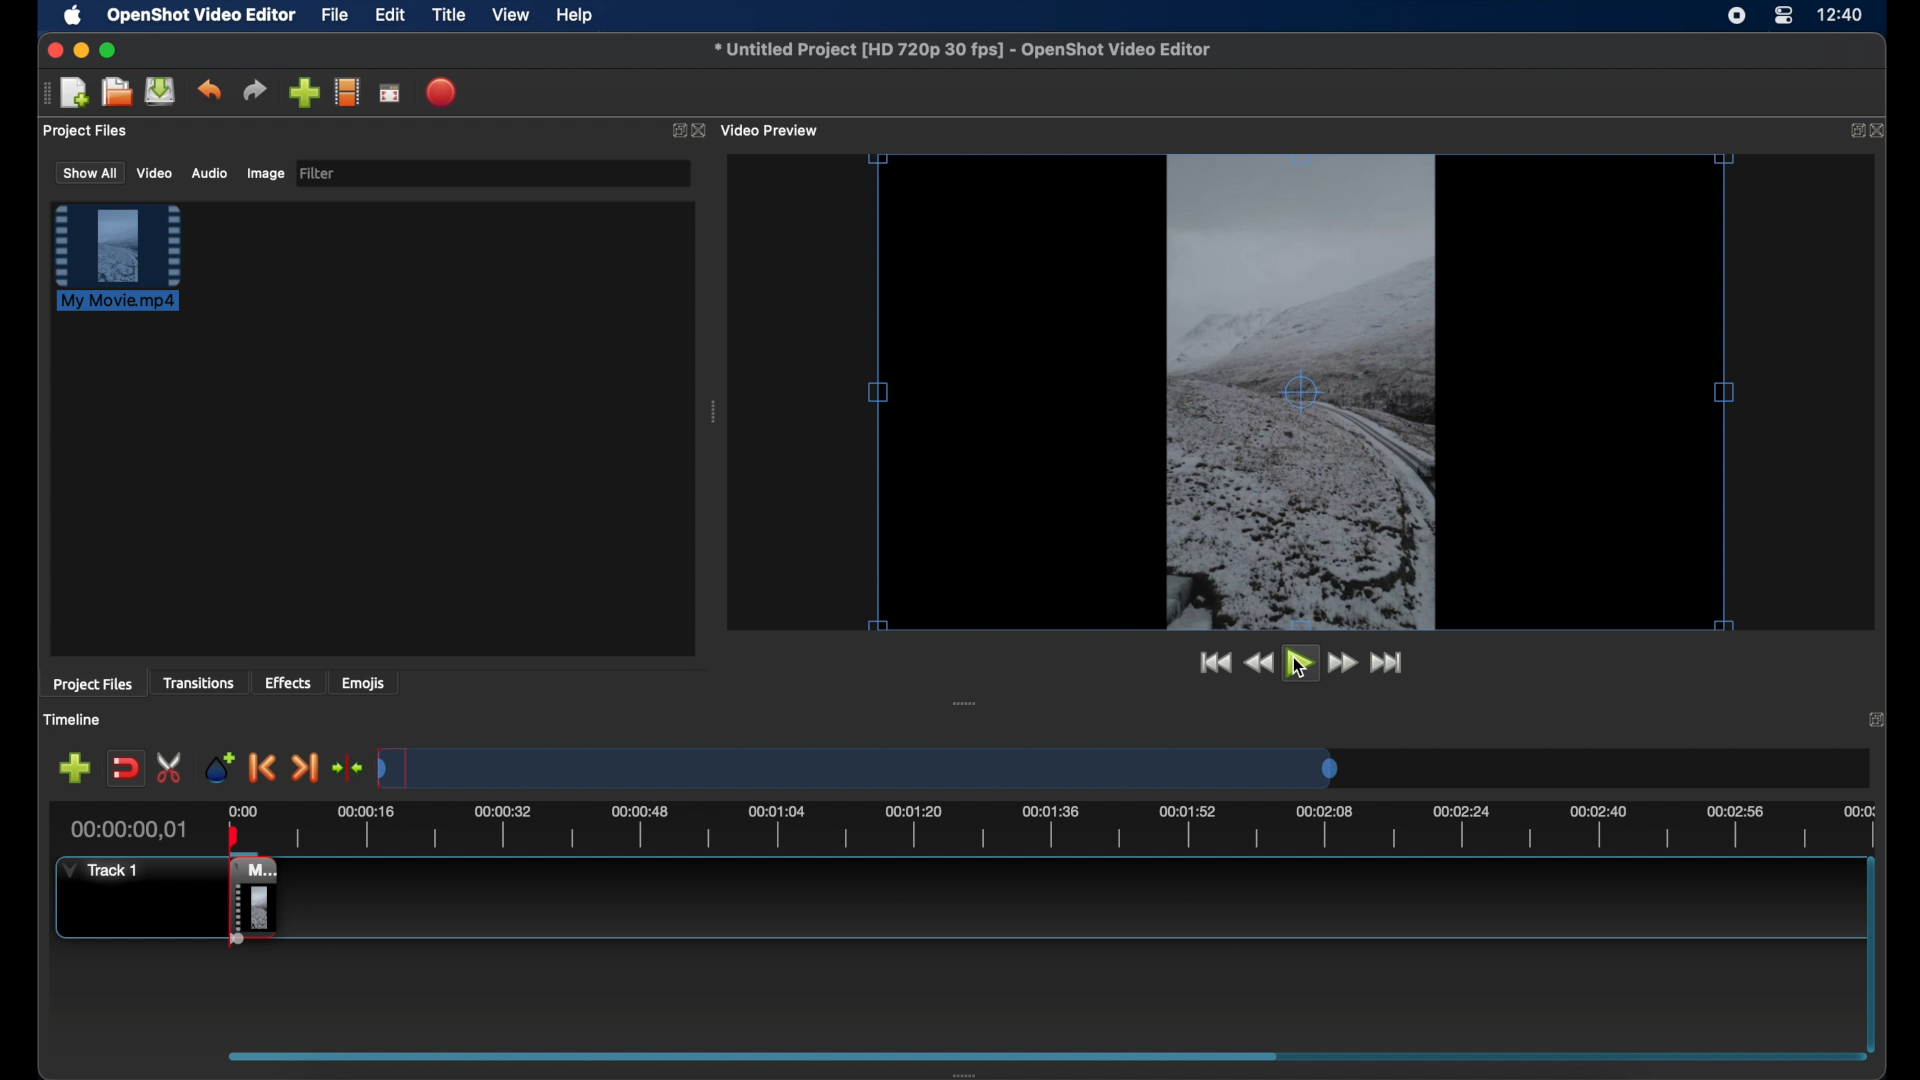  What do you see at coordinates (98, 870) in the screenshot?
I see `track 1` at bounding box center [98, 870].